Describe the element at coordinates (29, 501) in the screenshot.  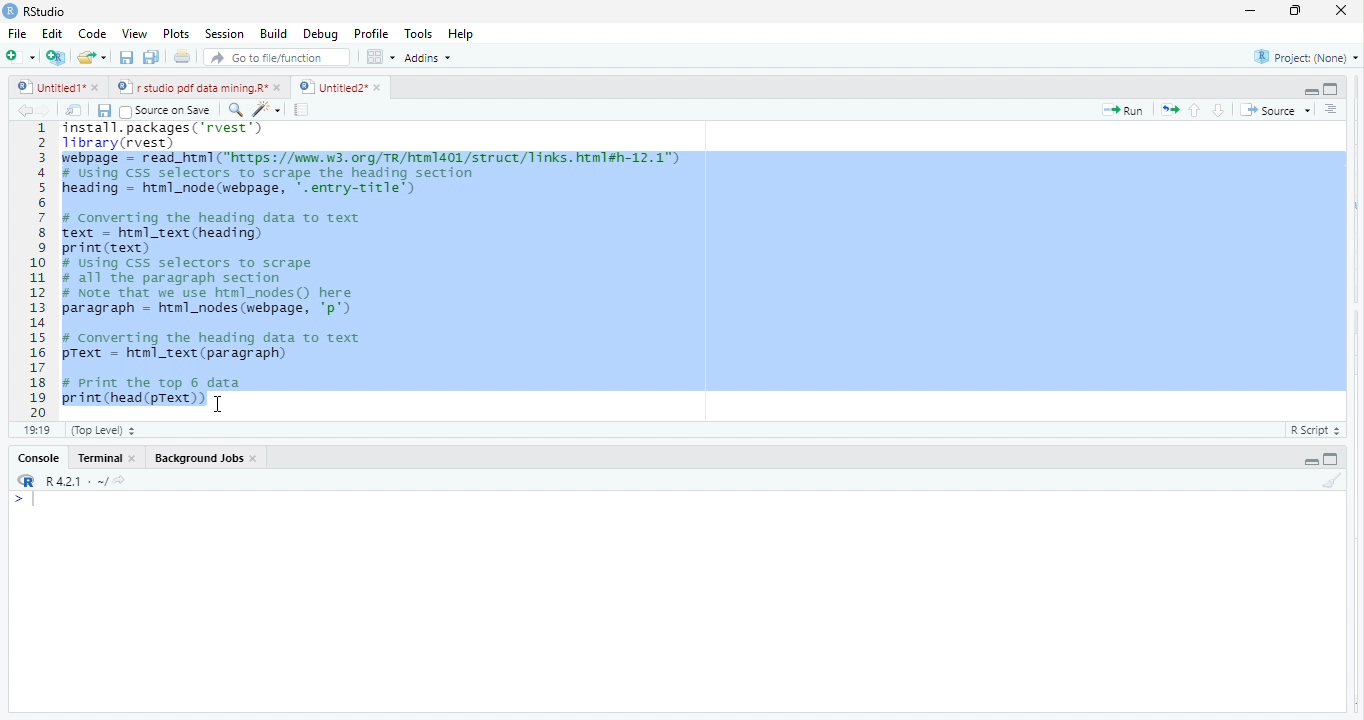
I see `typing cursor` at that location.